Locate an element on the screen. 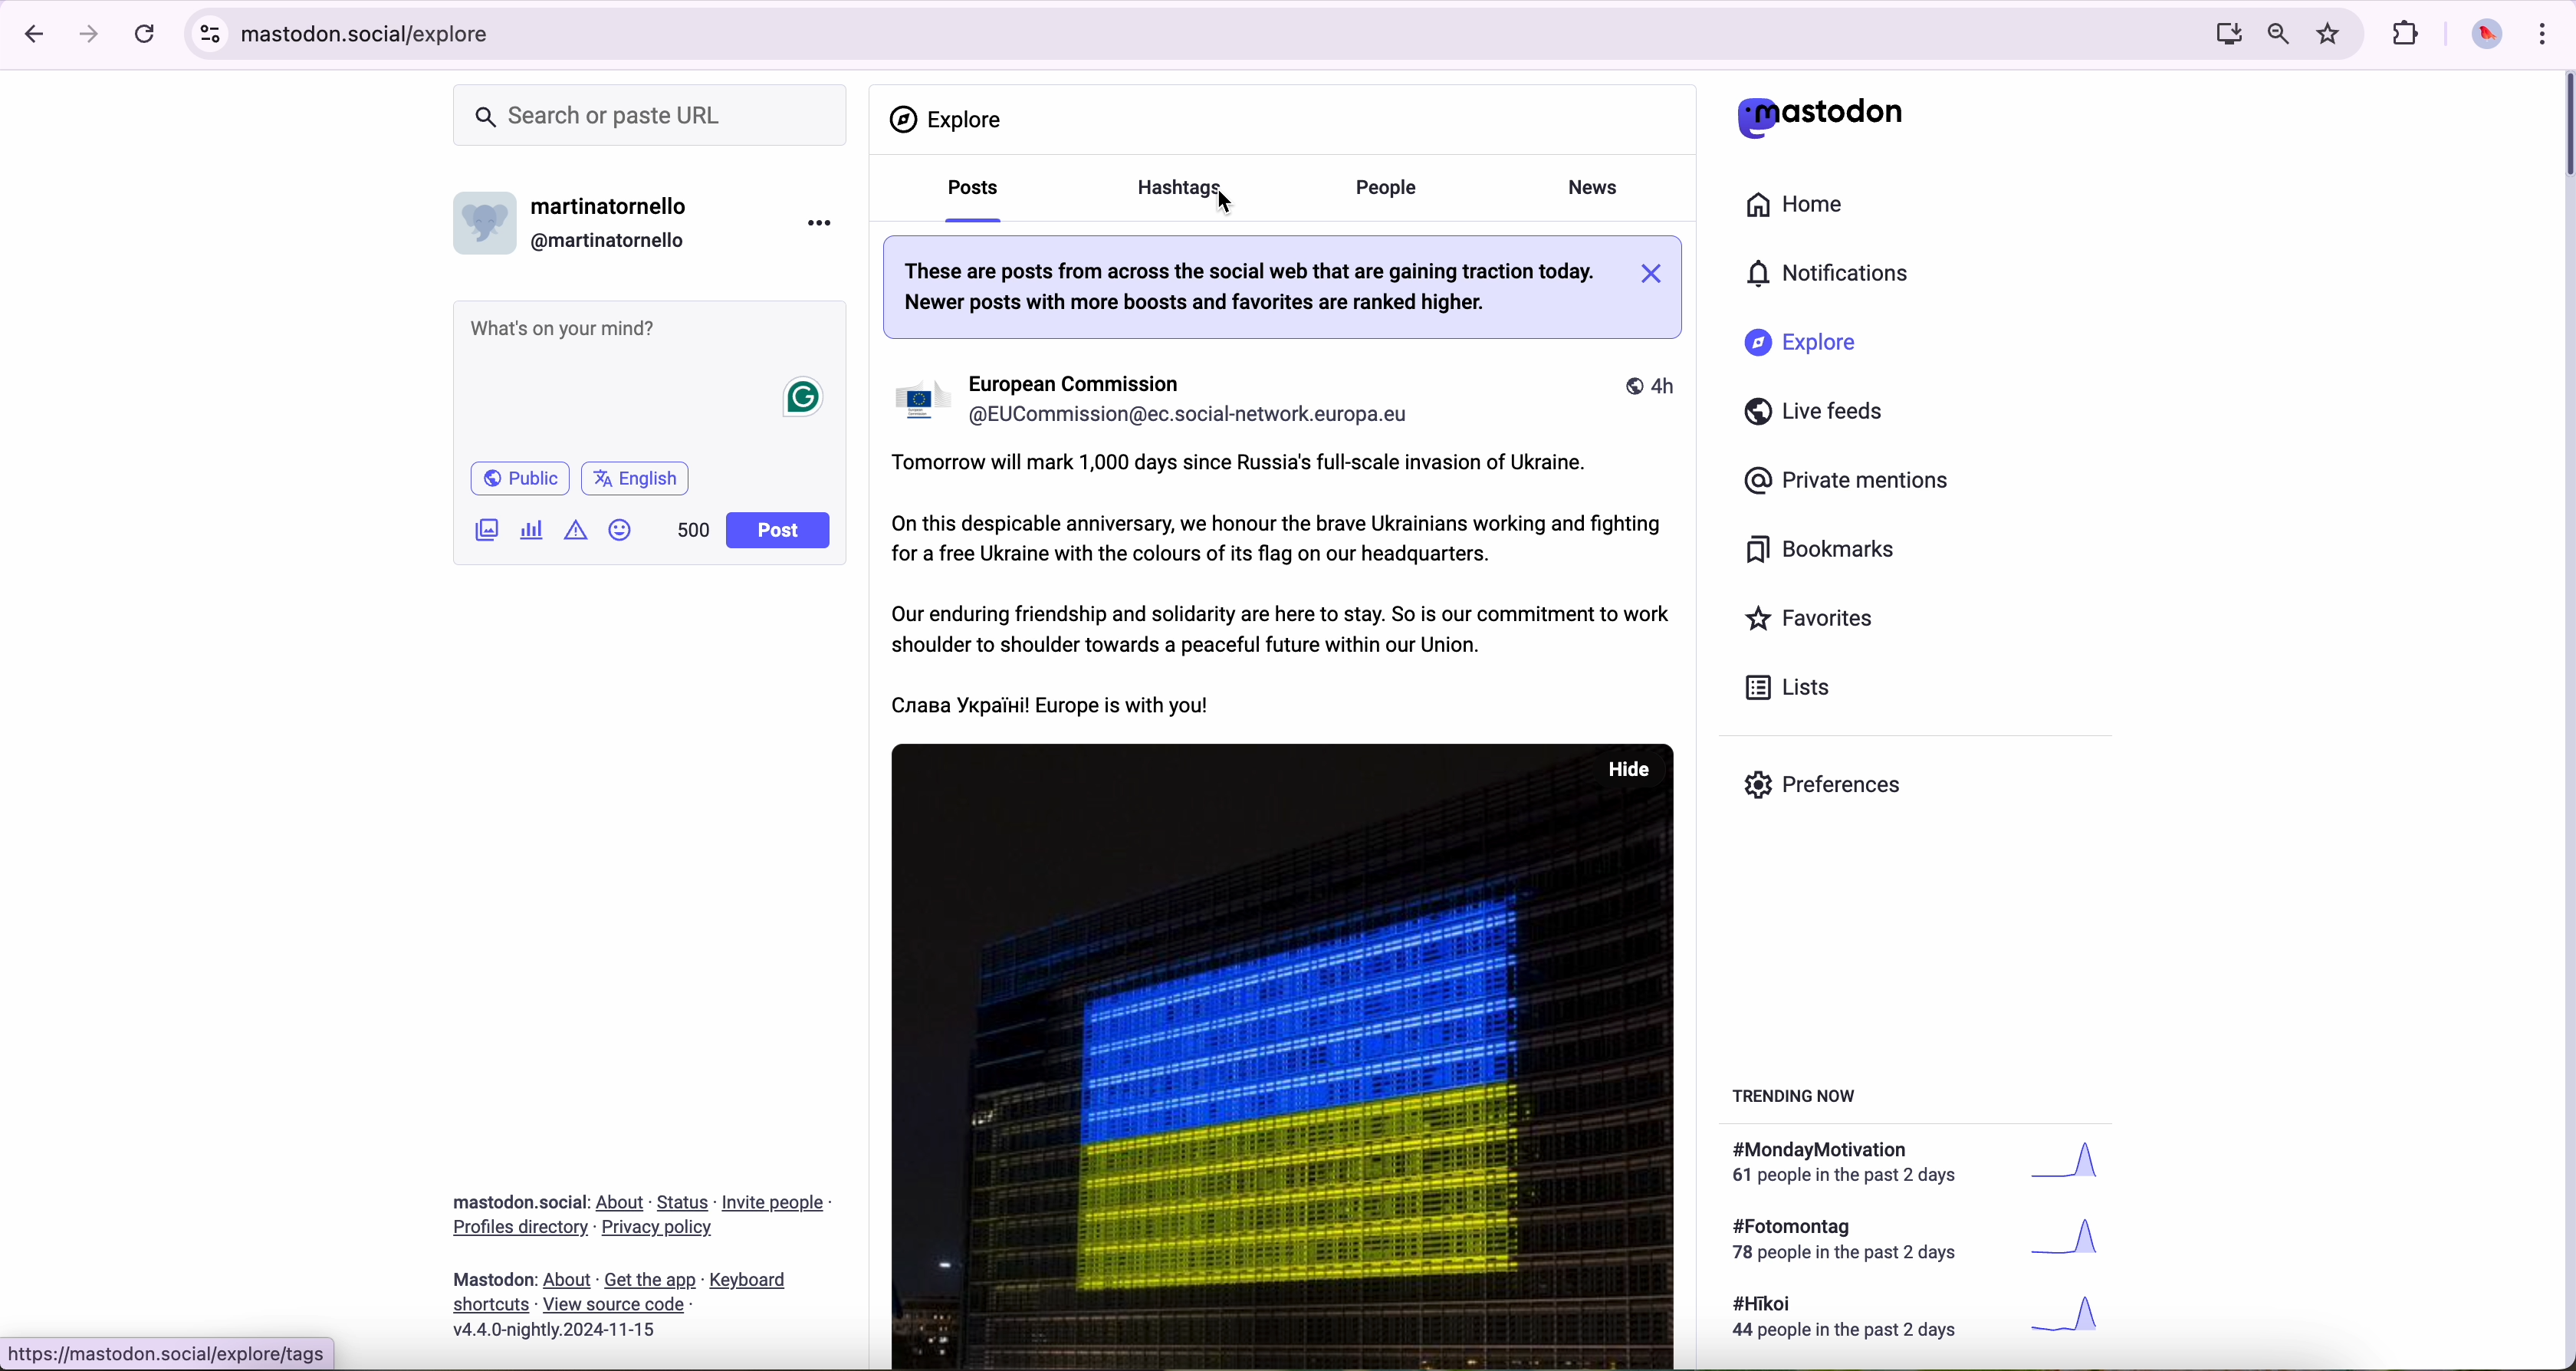  chart is located at coordinates (531, 531).